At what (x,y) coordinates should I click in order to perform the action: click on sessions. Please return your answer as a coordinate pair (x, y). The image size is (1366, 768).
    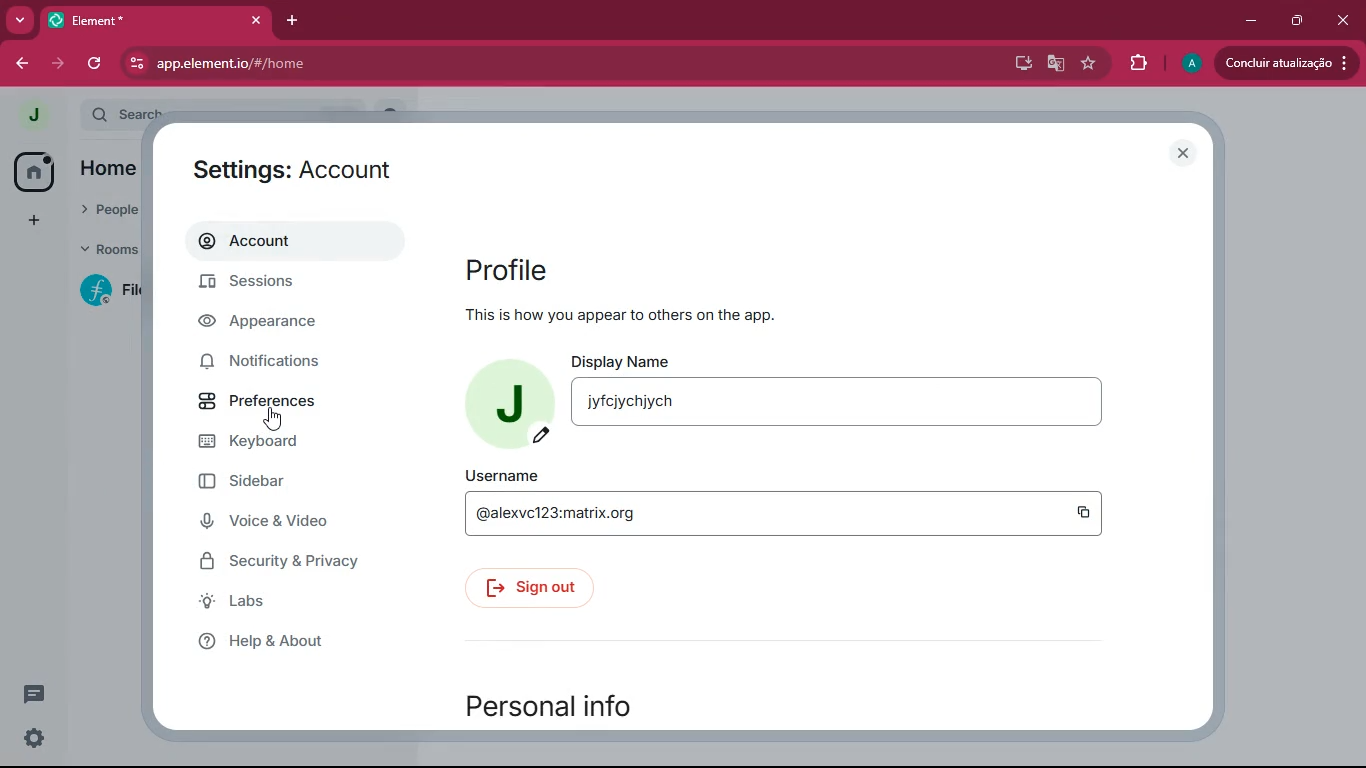
    Looking at the image, I should click on (281, 282).